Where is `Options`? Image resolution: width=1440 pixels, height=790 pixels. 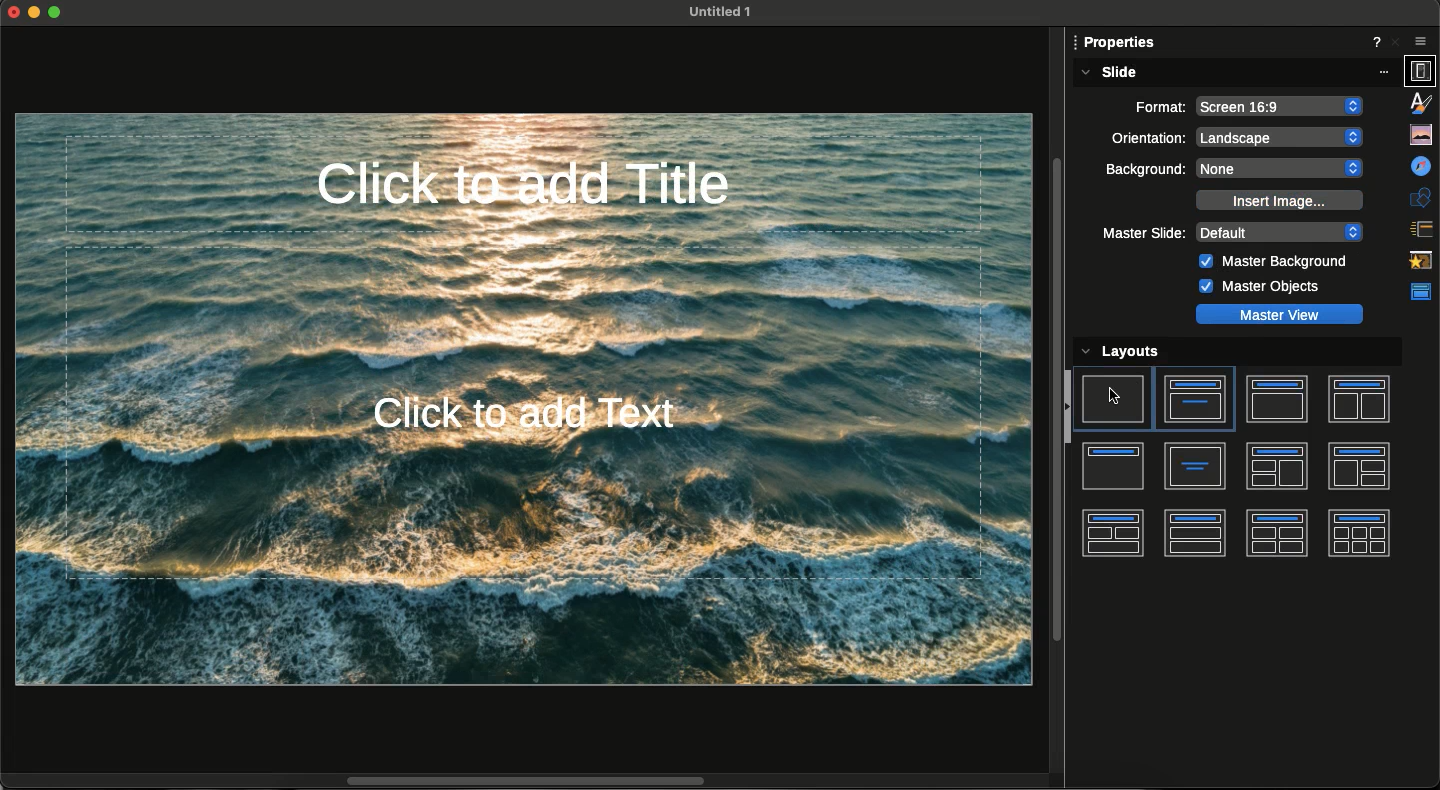
Options is located at coordinates (1421, 40).